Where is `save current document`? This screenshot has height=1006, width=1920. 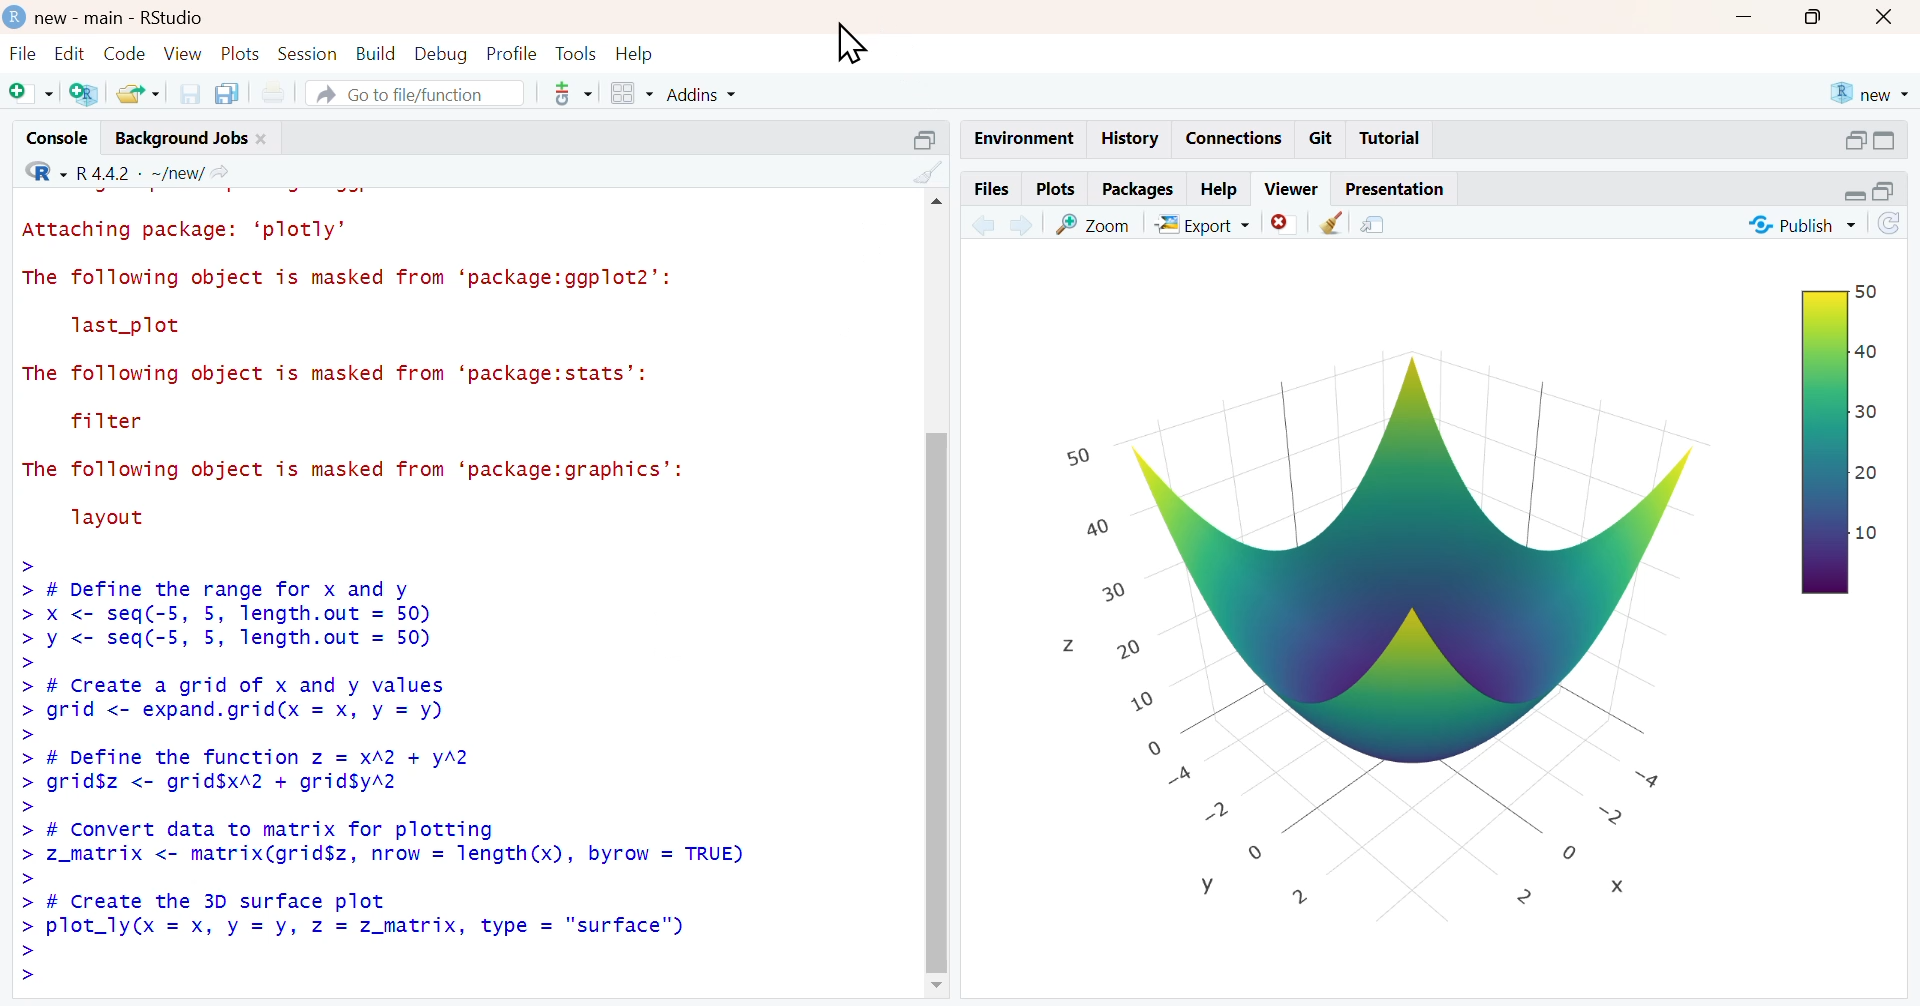
save current document is located at coordinates (189, 93).